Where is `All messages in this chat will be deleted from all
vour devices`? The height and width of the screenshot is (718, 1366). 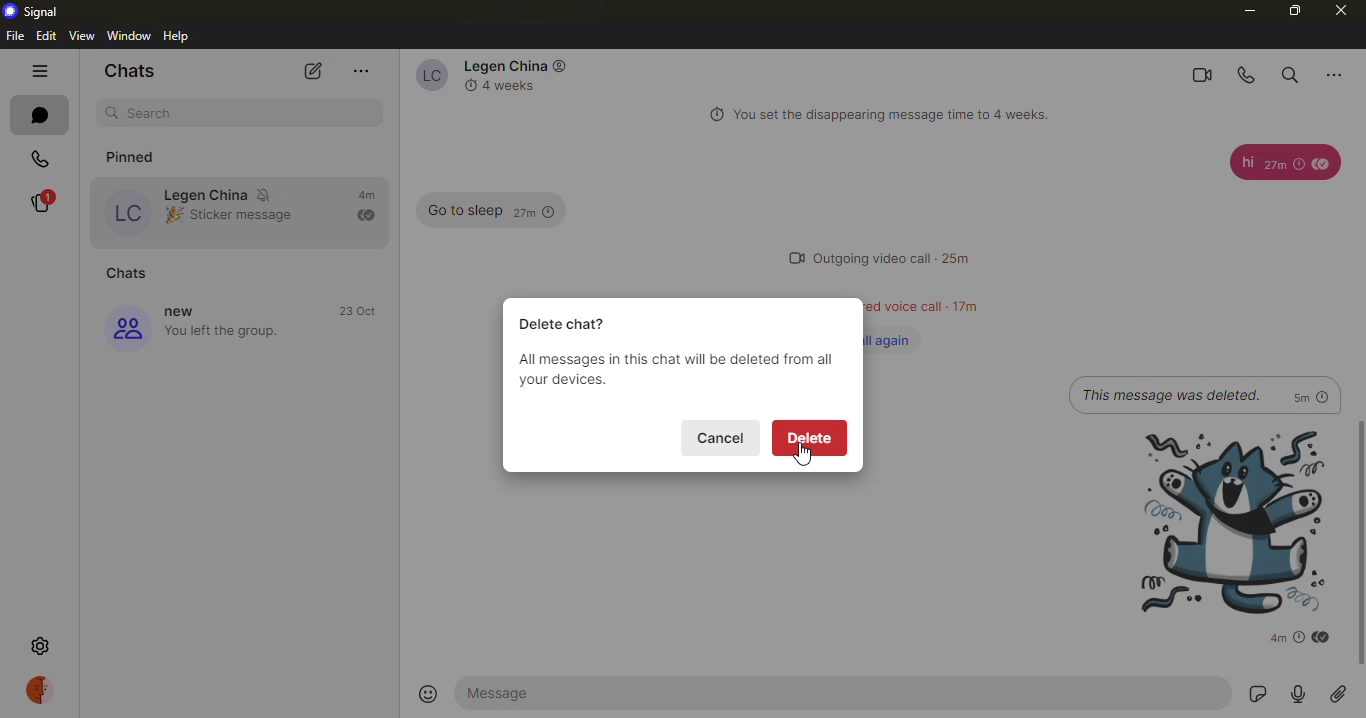
All messages in this chat will be deleted from all
vour devices is located at coordinates (674, 371).